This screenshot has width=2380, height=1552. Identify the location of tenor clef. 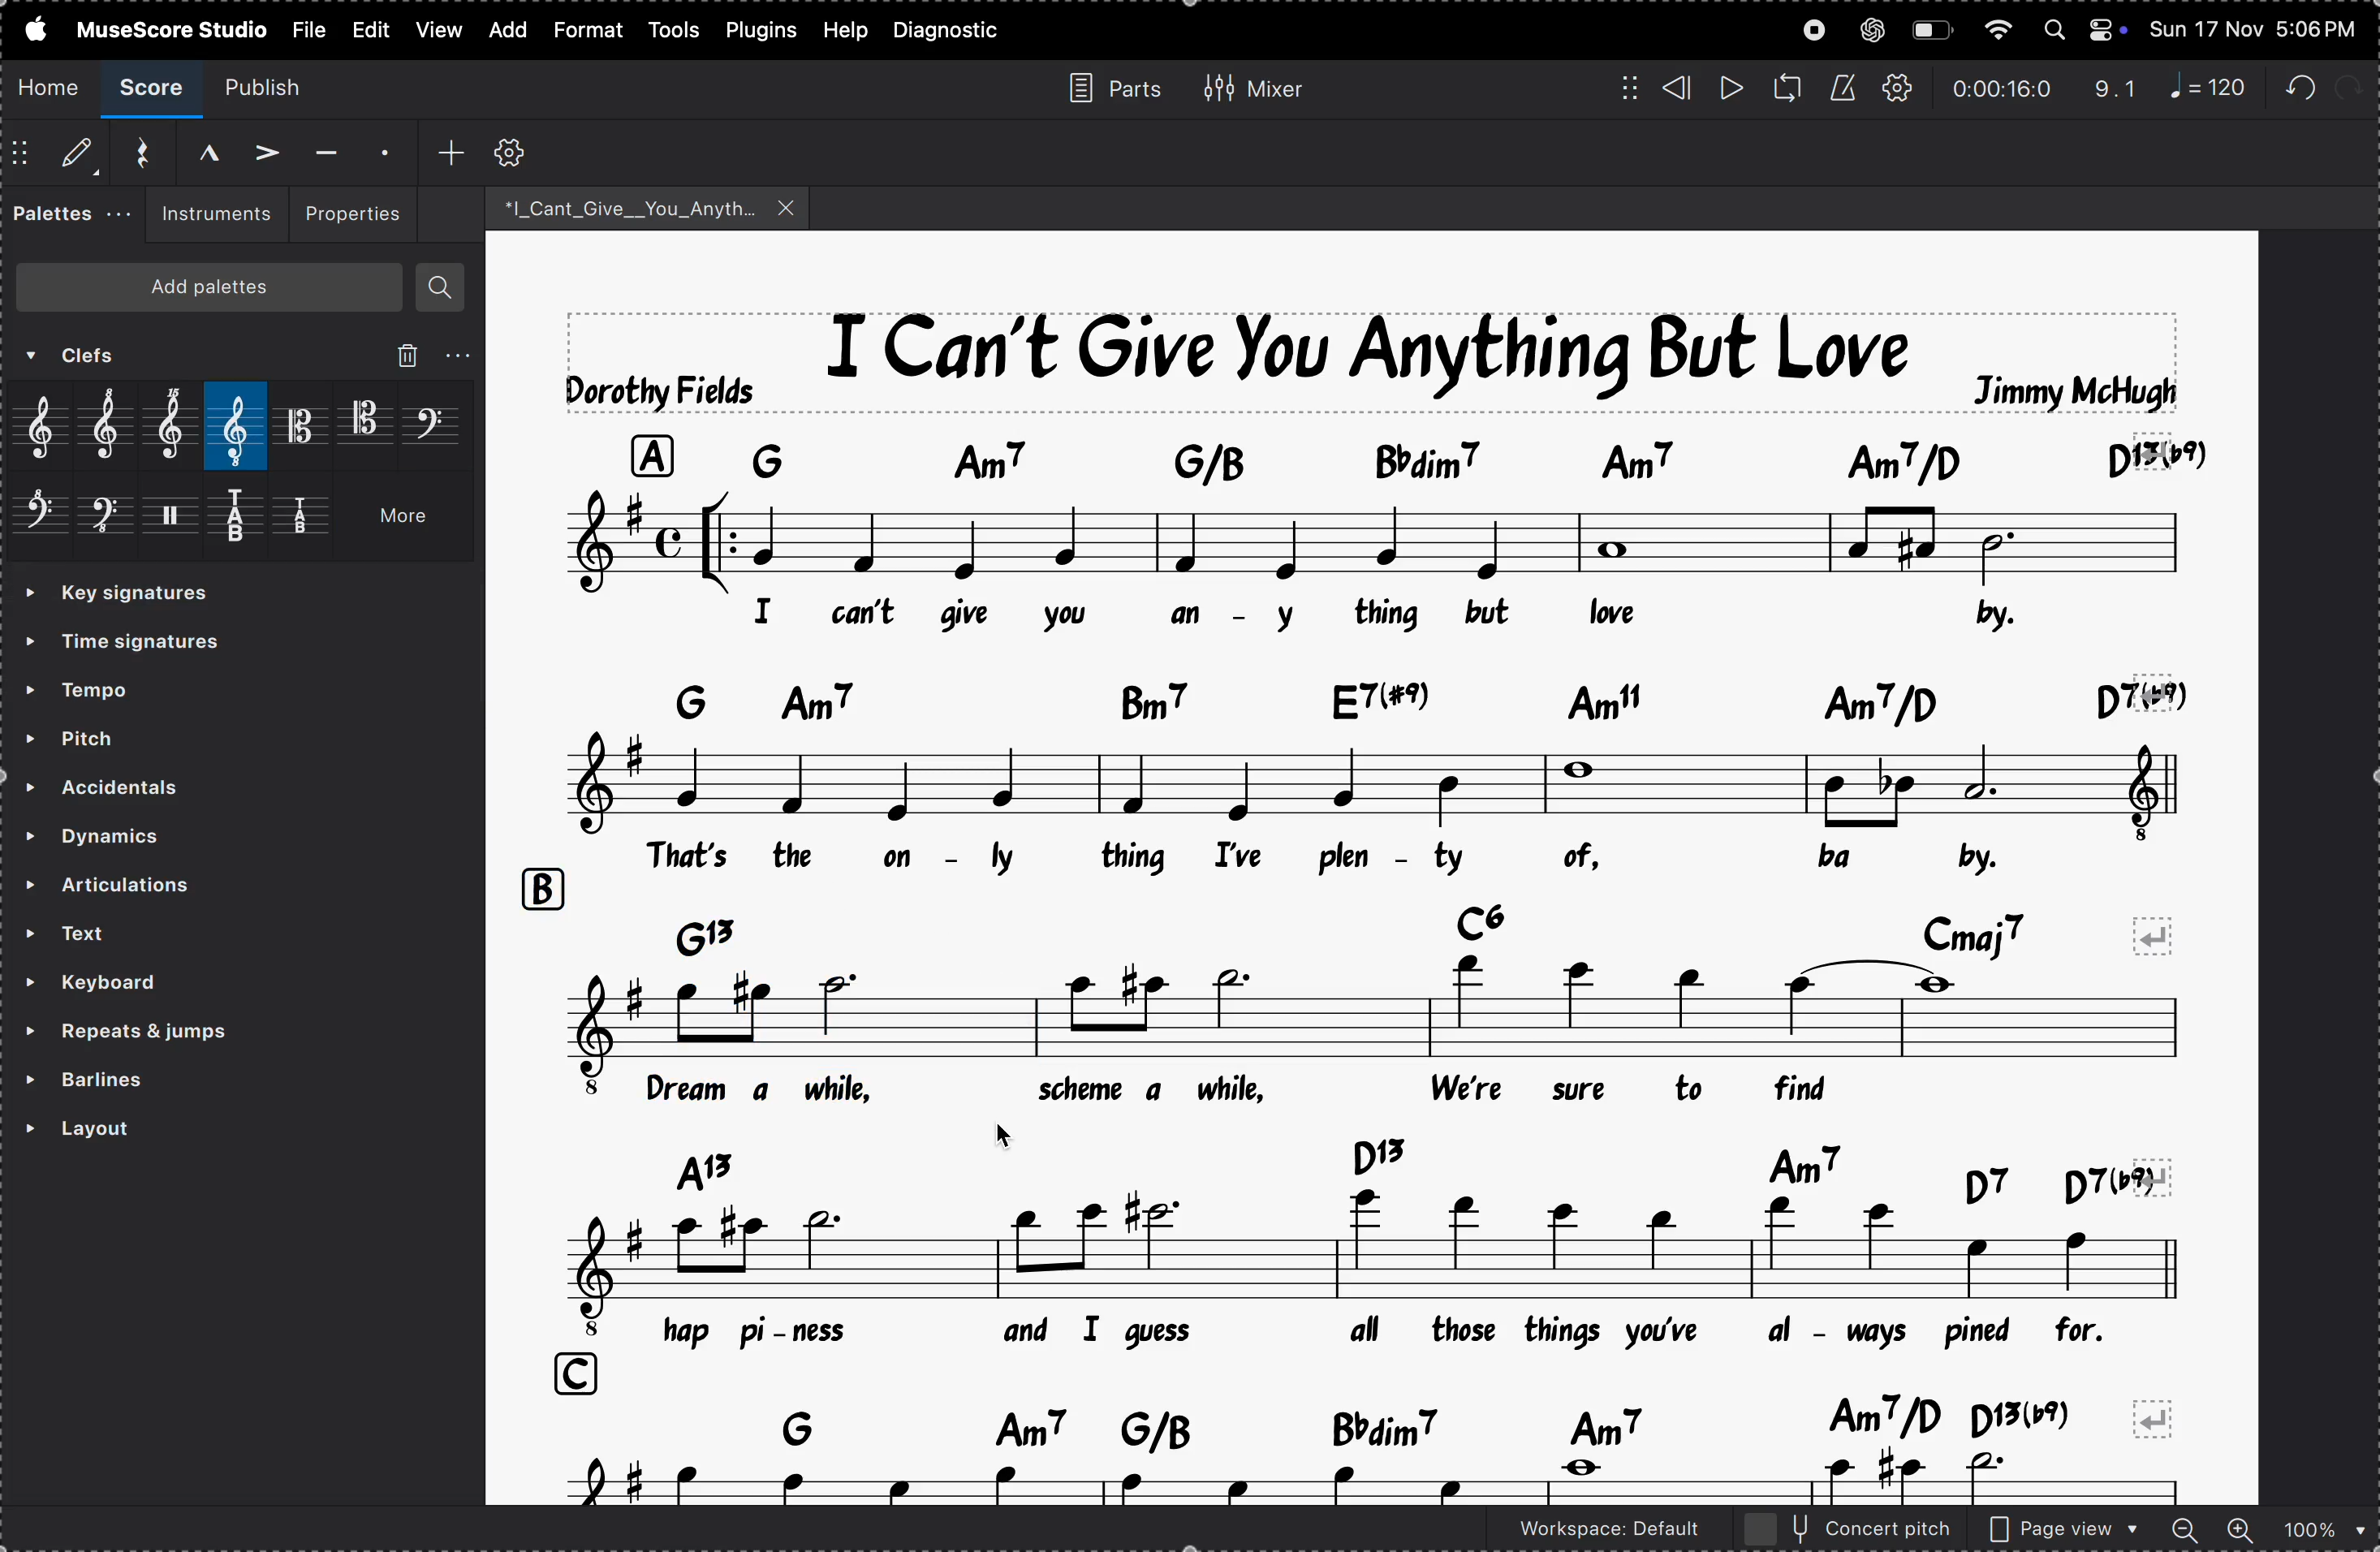
(366, 420).